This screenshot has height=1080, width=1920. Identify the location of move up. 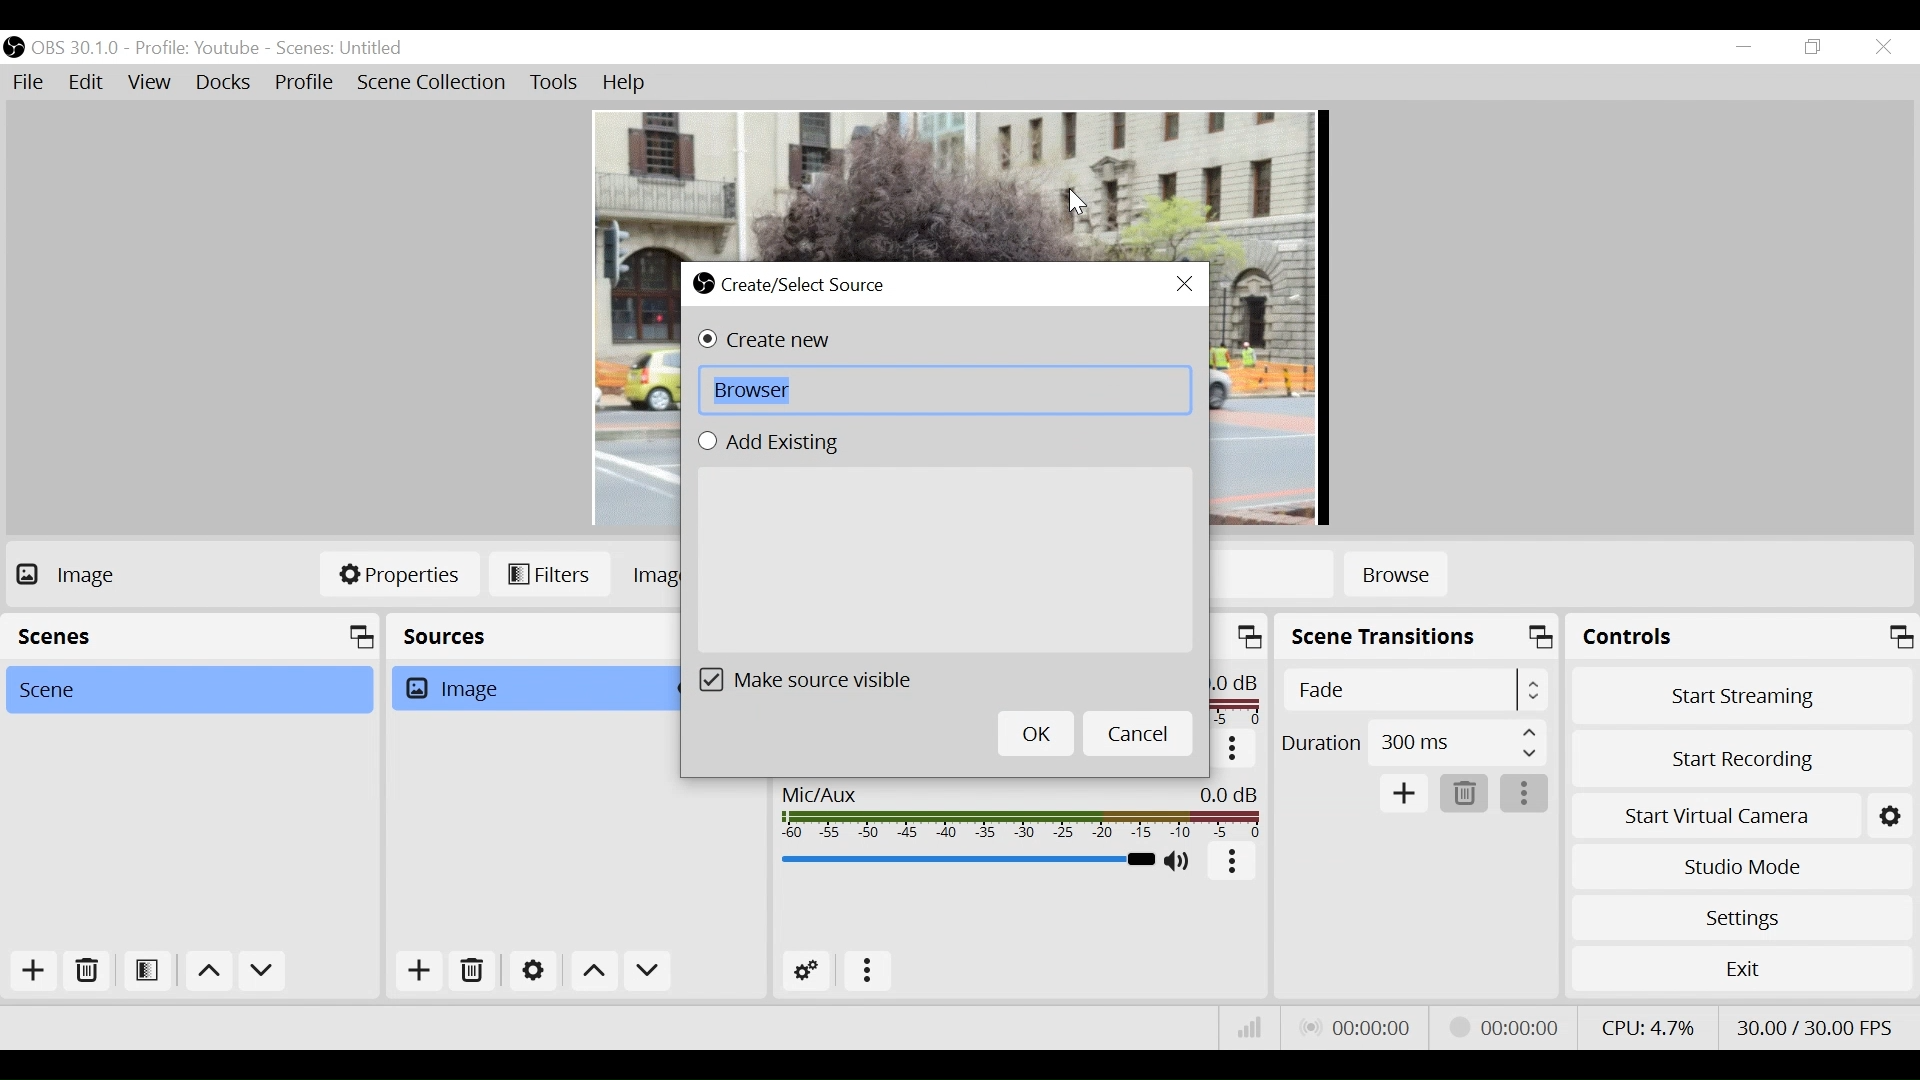
(211, 972).